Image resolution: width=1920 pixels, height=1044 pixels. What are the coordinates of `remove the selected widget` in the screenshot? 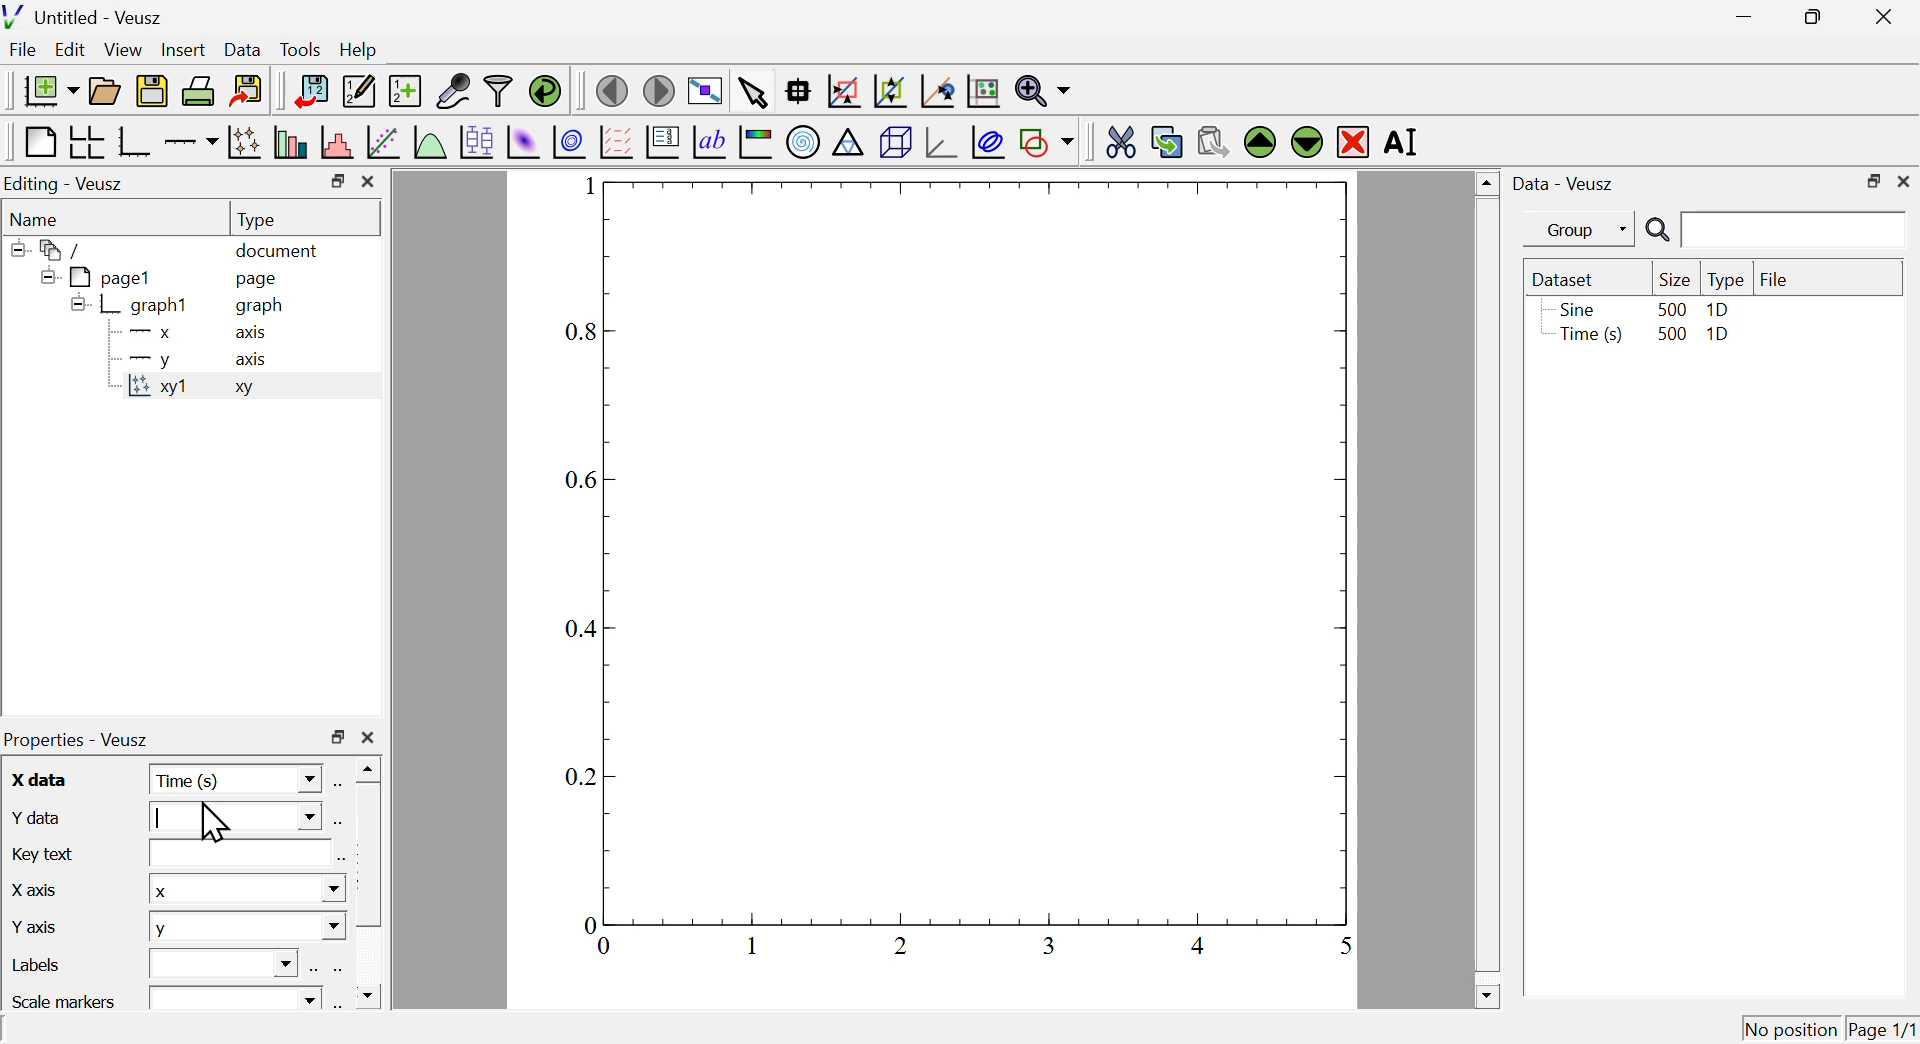 It's located at (1353, 141).